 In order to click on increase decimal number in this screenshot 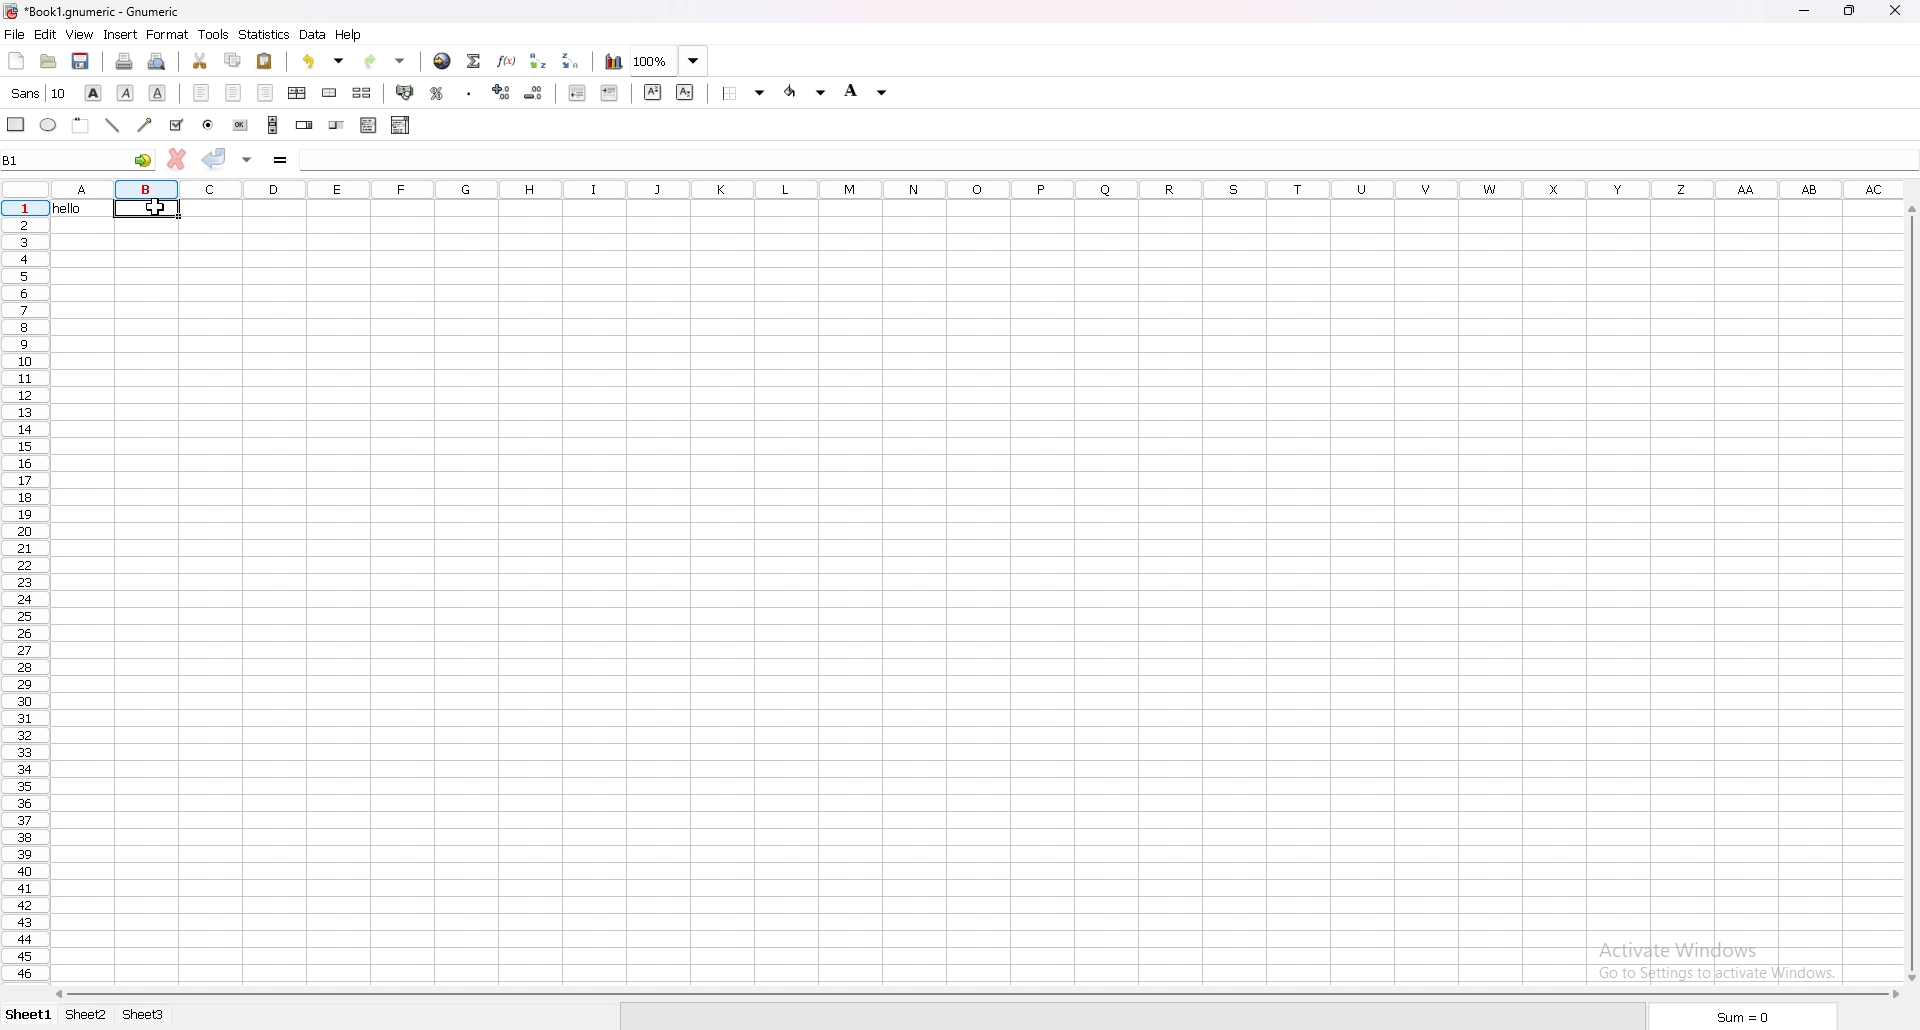, I will do `click(502, 92)`.